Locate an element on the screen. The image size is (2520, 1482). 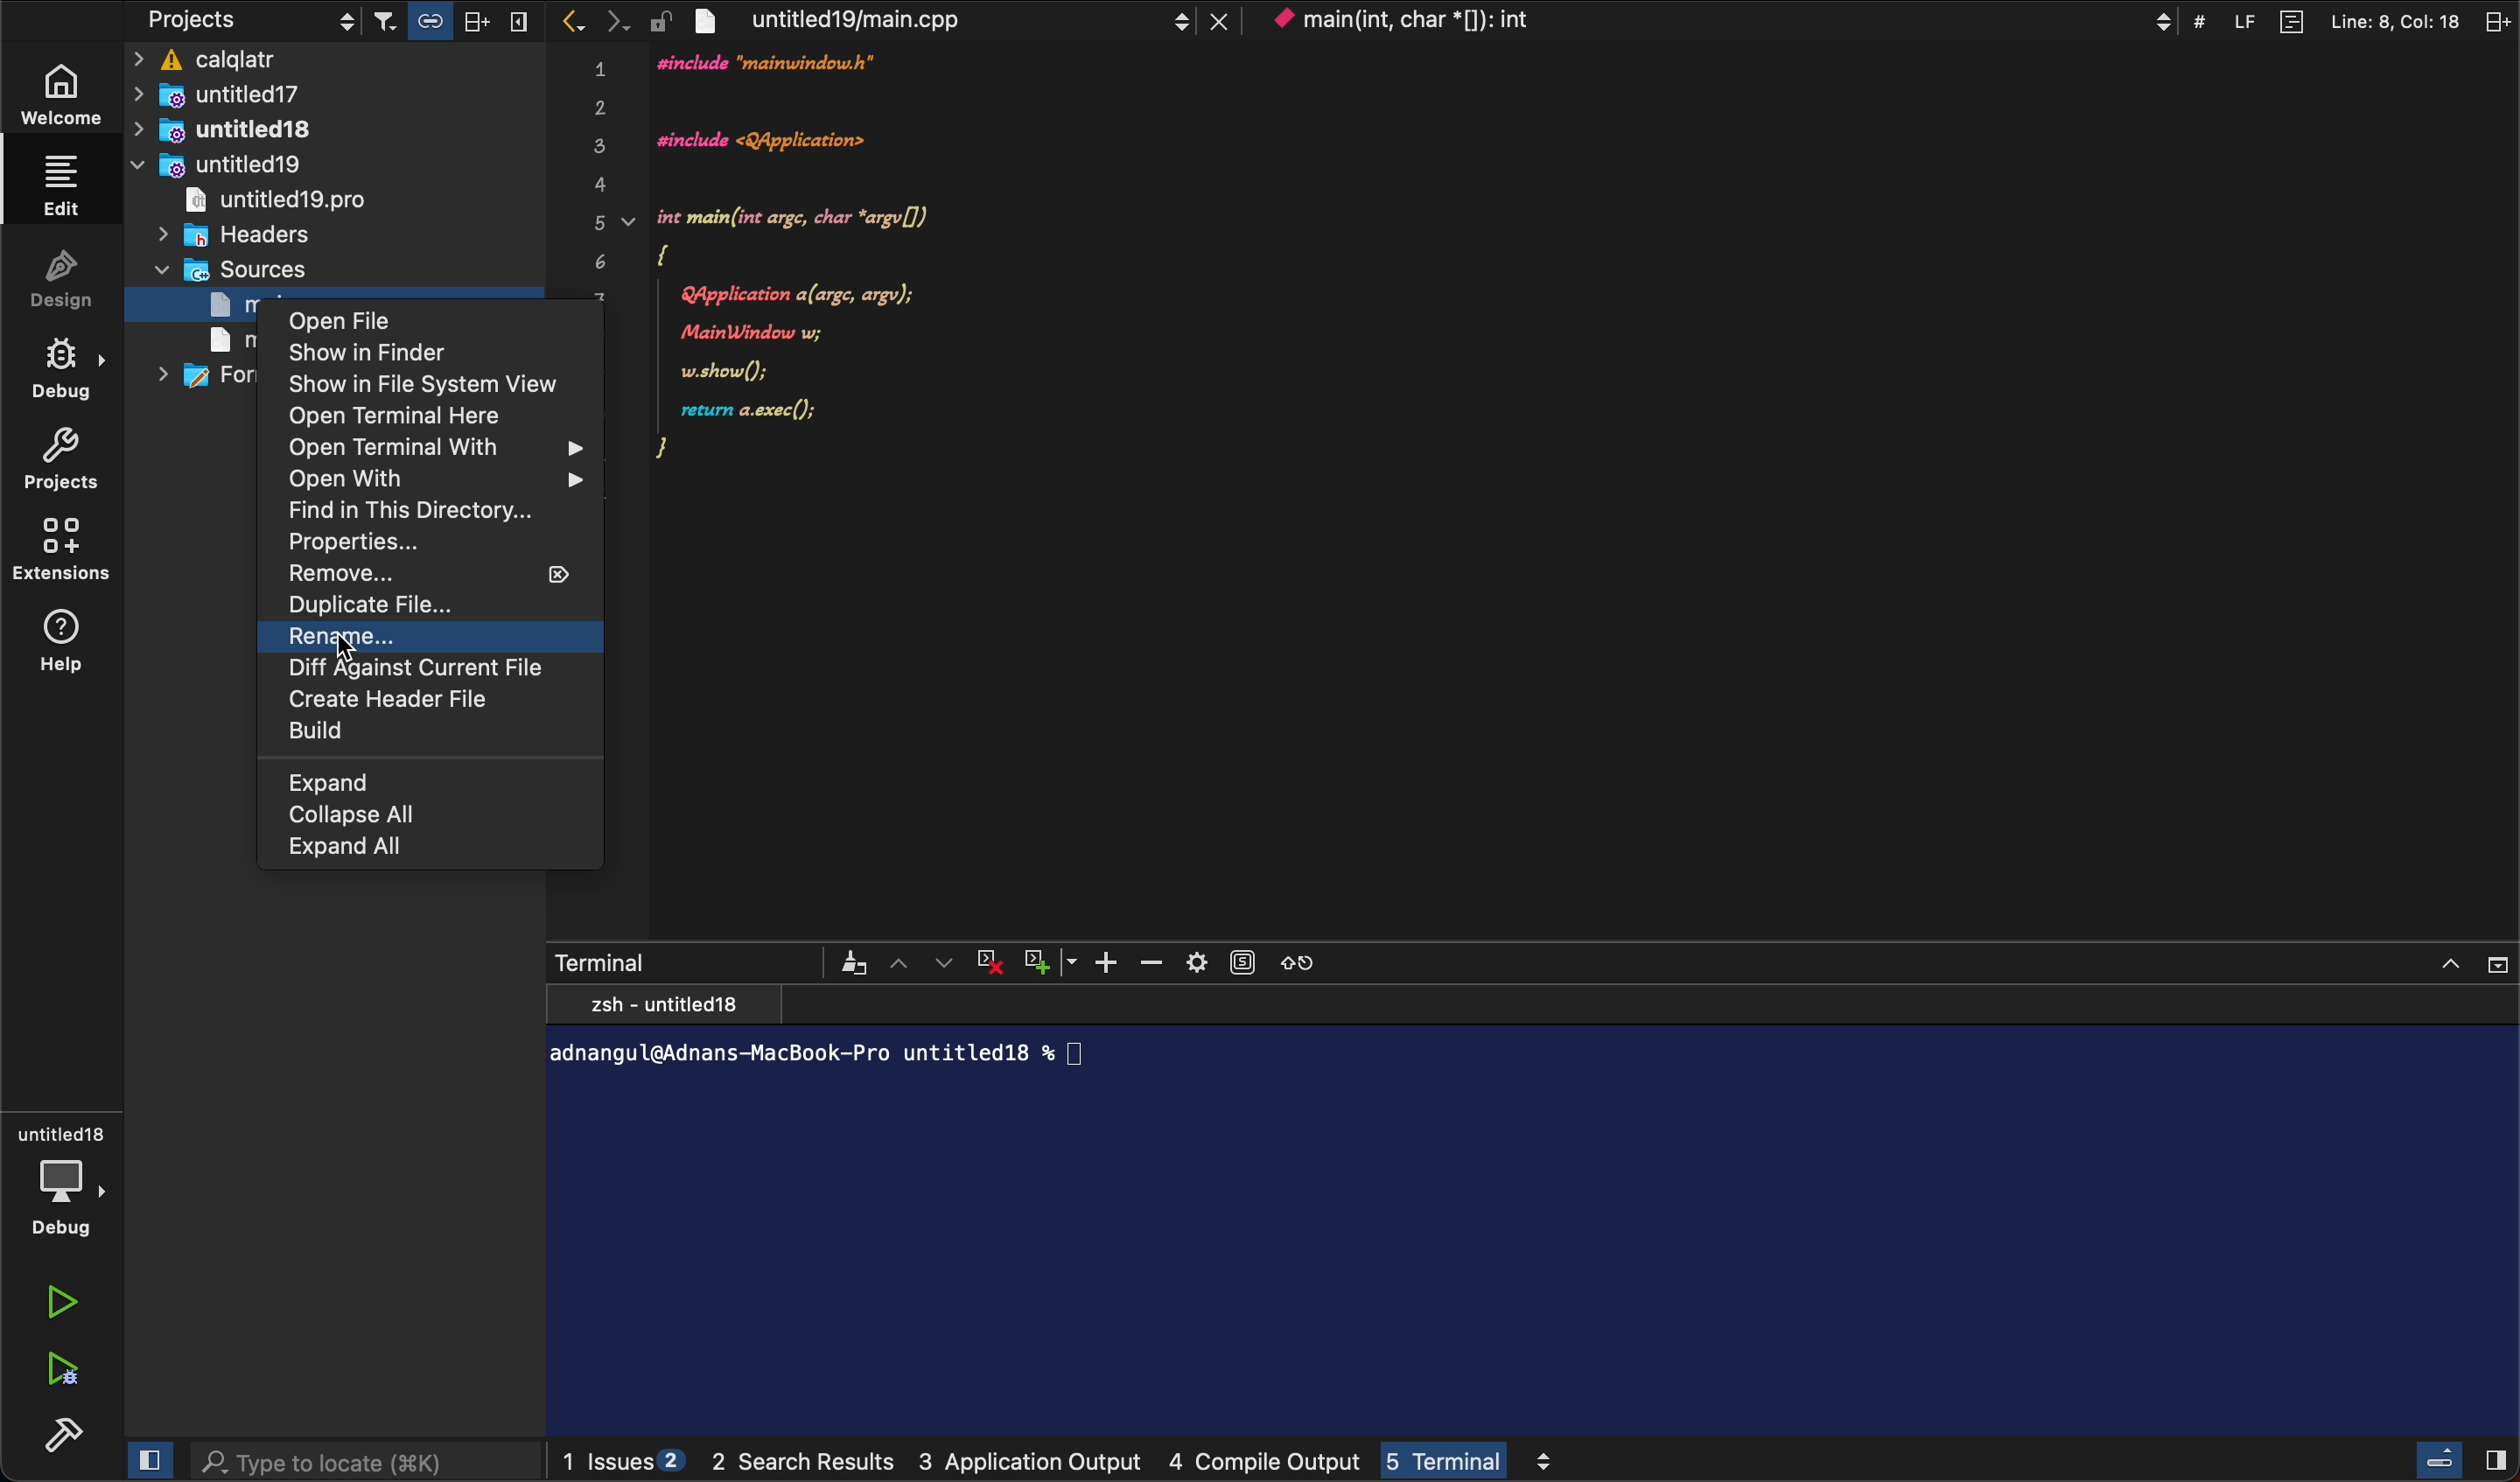
find  is located at coordinates (422, 513).